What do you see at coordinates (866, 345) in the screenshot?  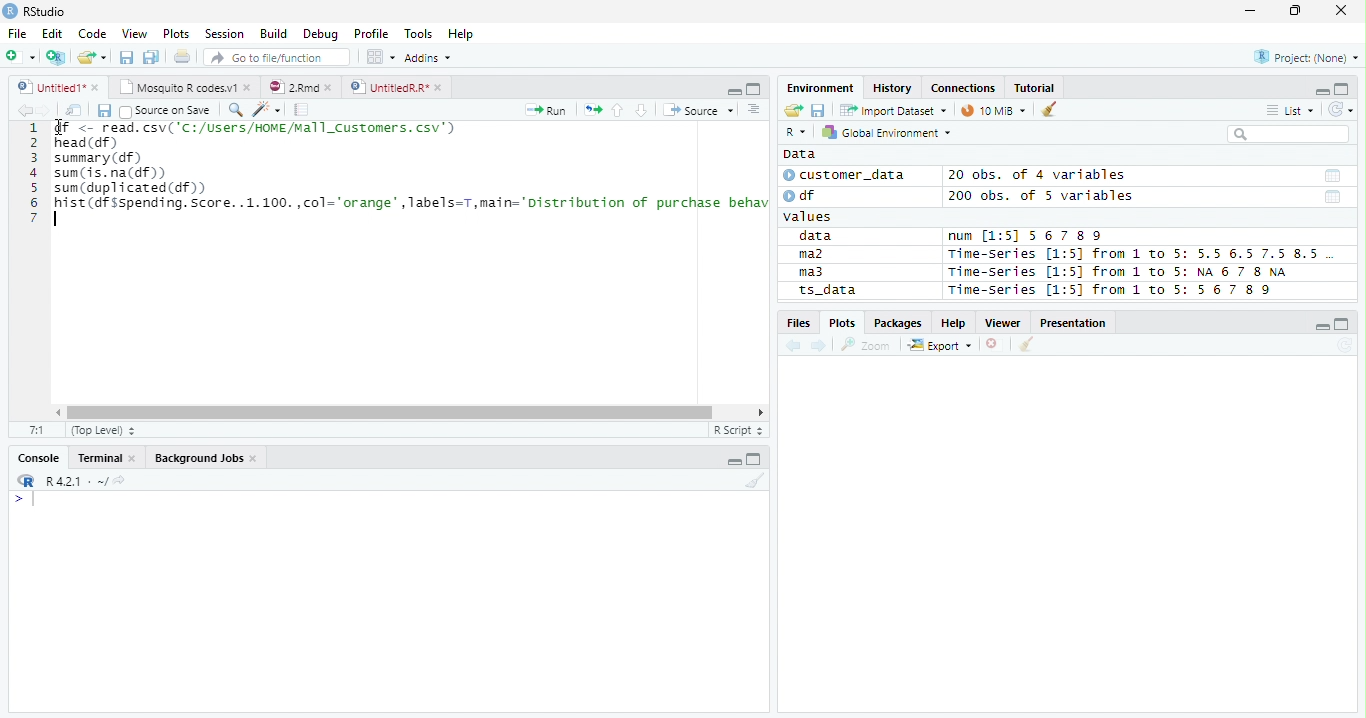 I see `Zoom` at bounding box center [866, 345].